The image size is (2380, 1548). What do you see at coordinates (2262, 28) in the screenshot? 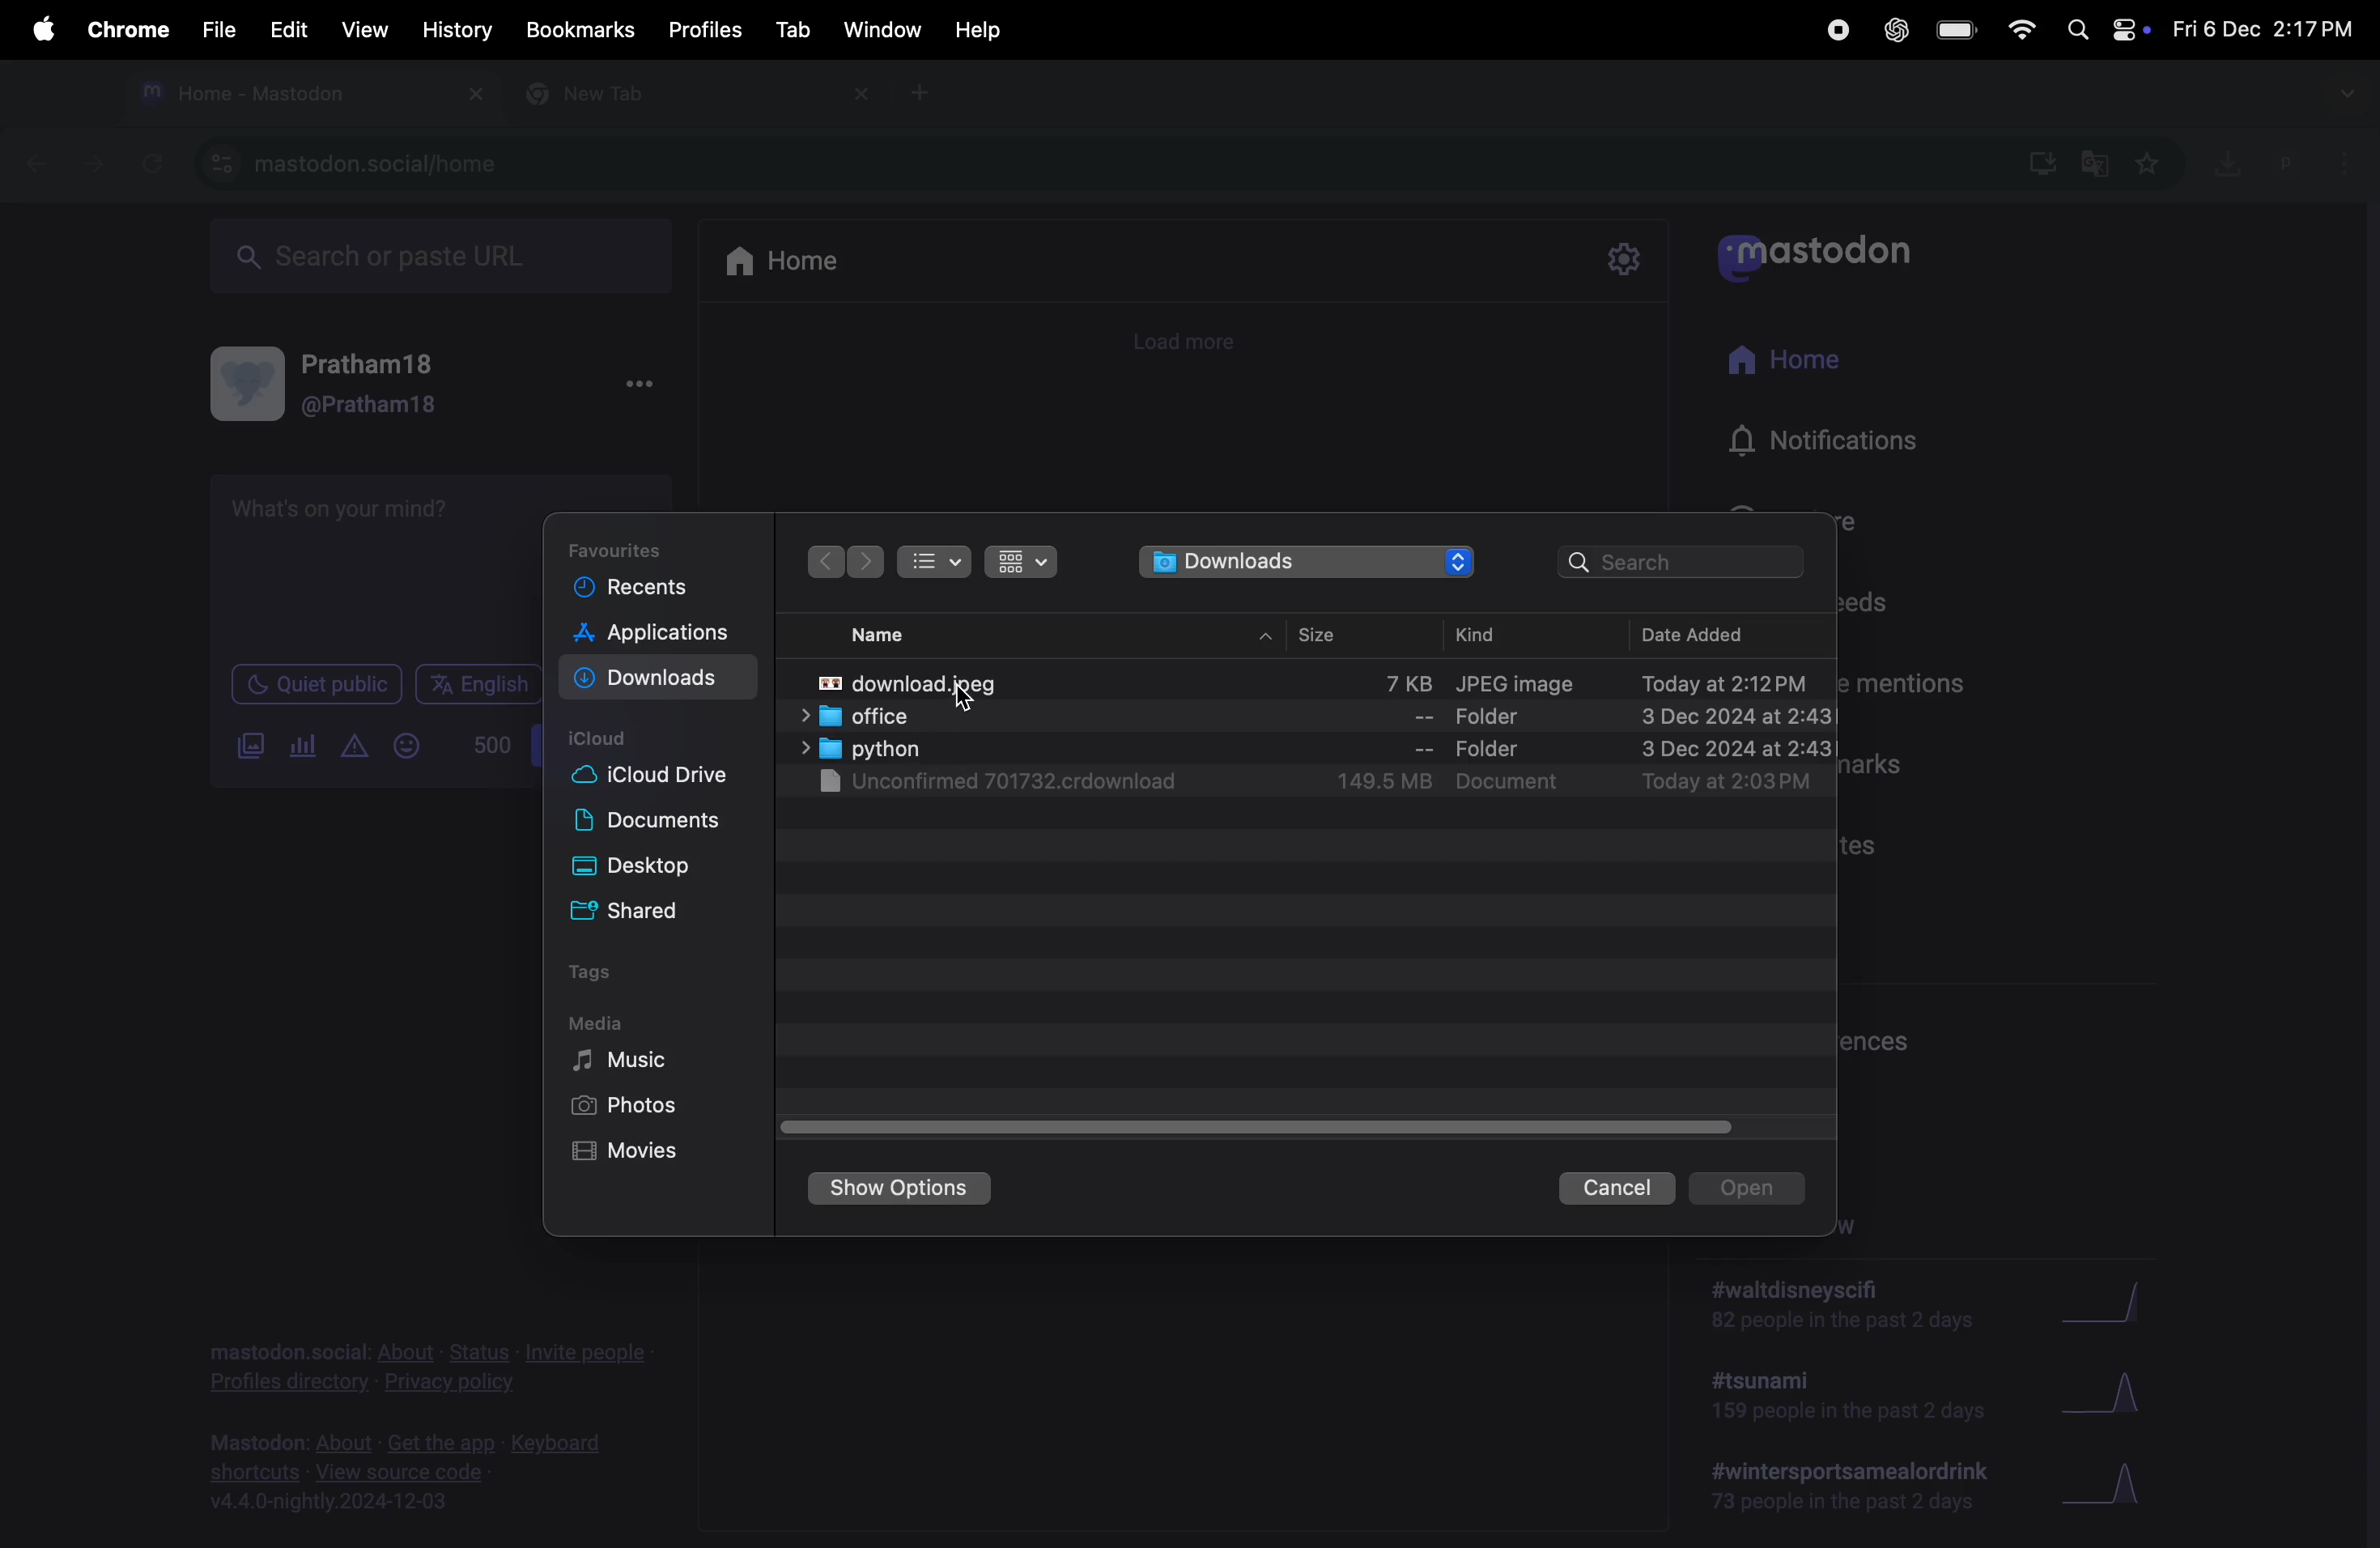
I see `date and time` at bounding box center [2262, 28].